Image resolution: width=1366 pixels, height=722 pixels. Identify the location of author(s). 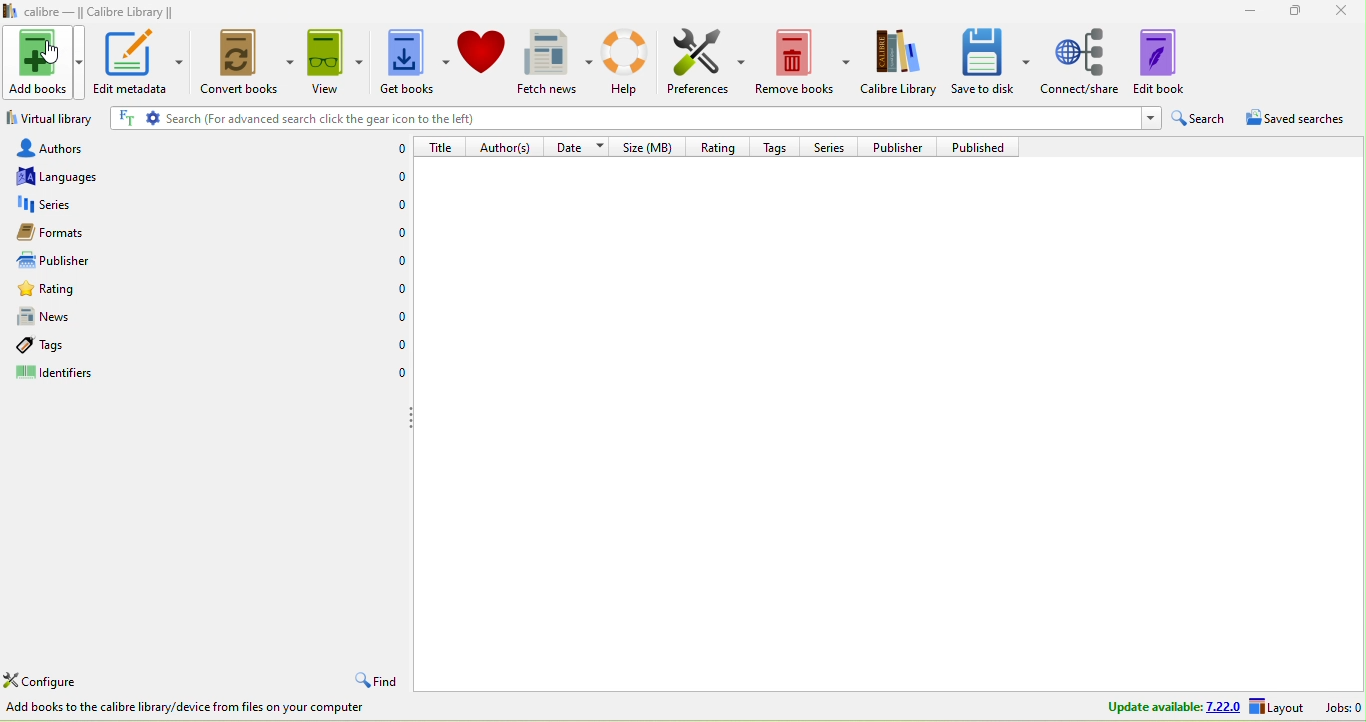
(511, 147).